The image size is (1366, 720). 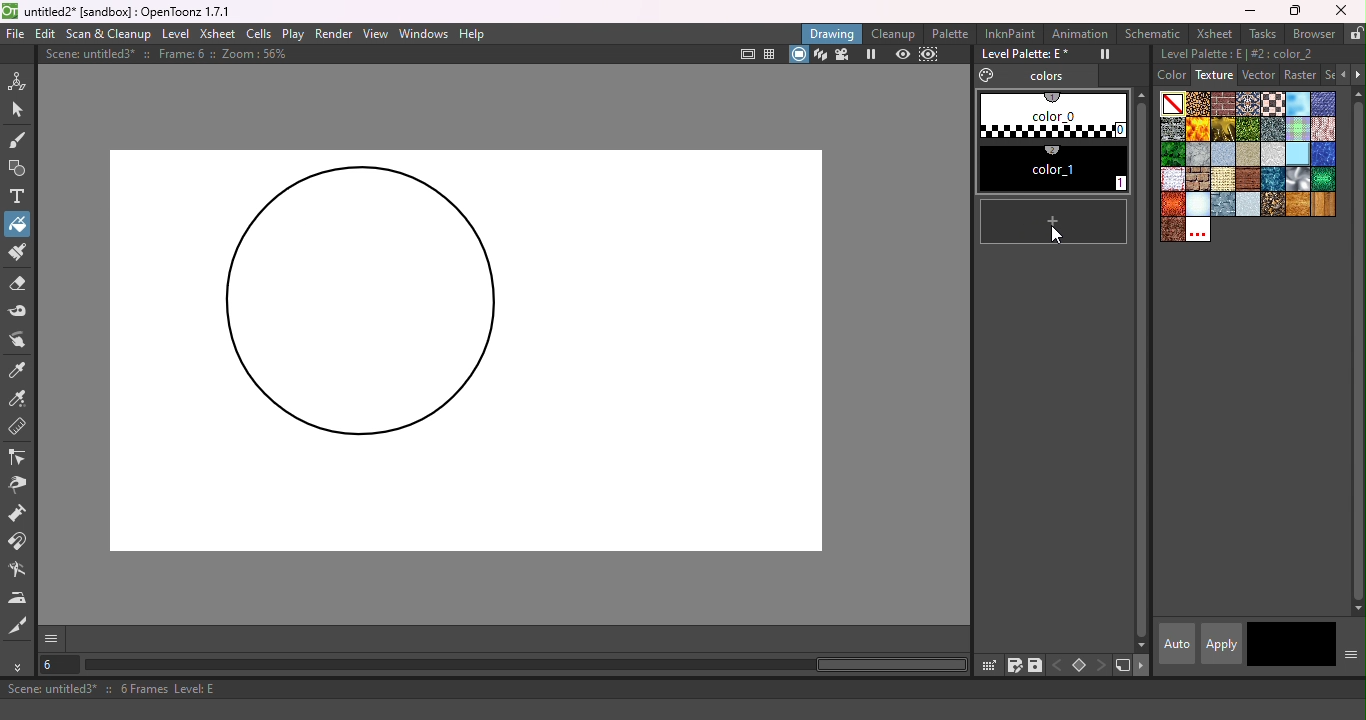 I want to click on Texture, so click(x=1213, y=74).